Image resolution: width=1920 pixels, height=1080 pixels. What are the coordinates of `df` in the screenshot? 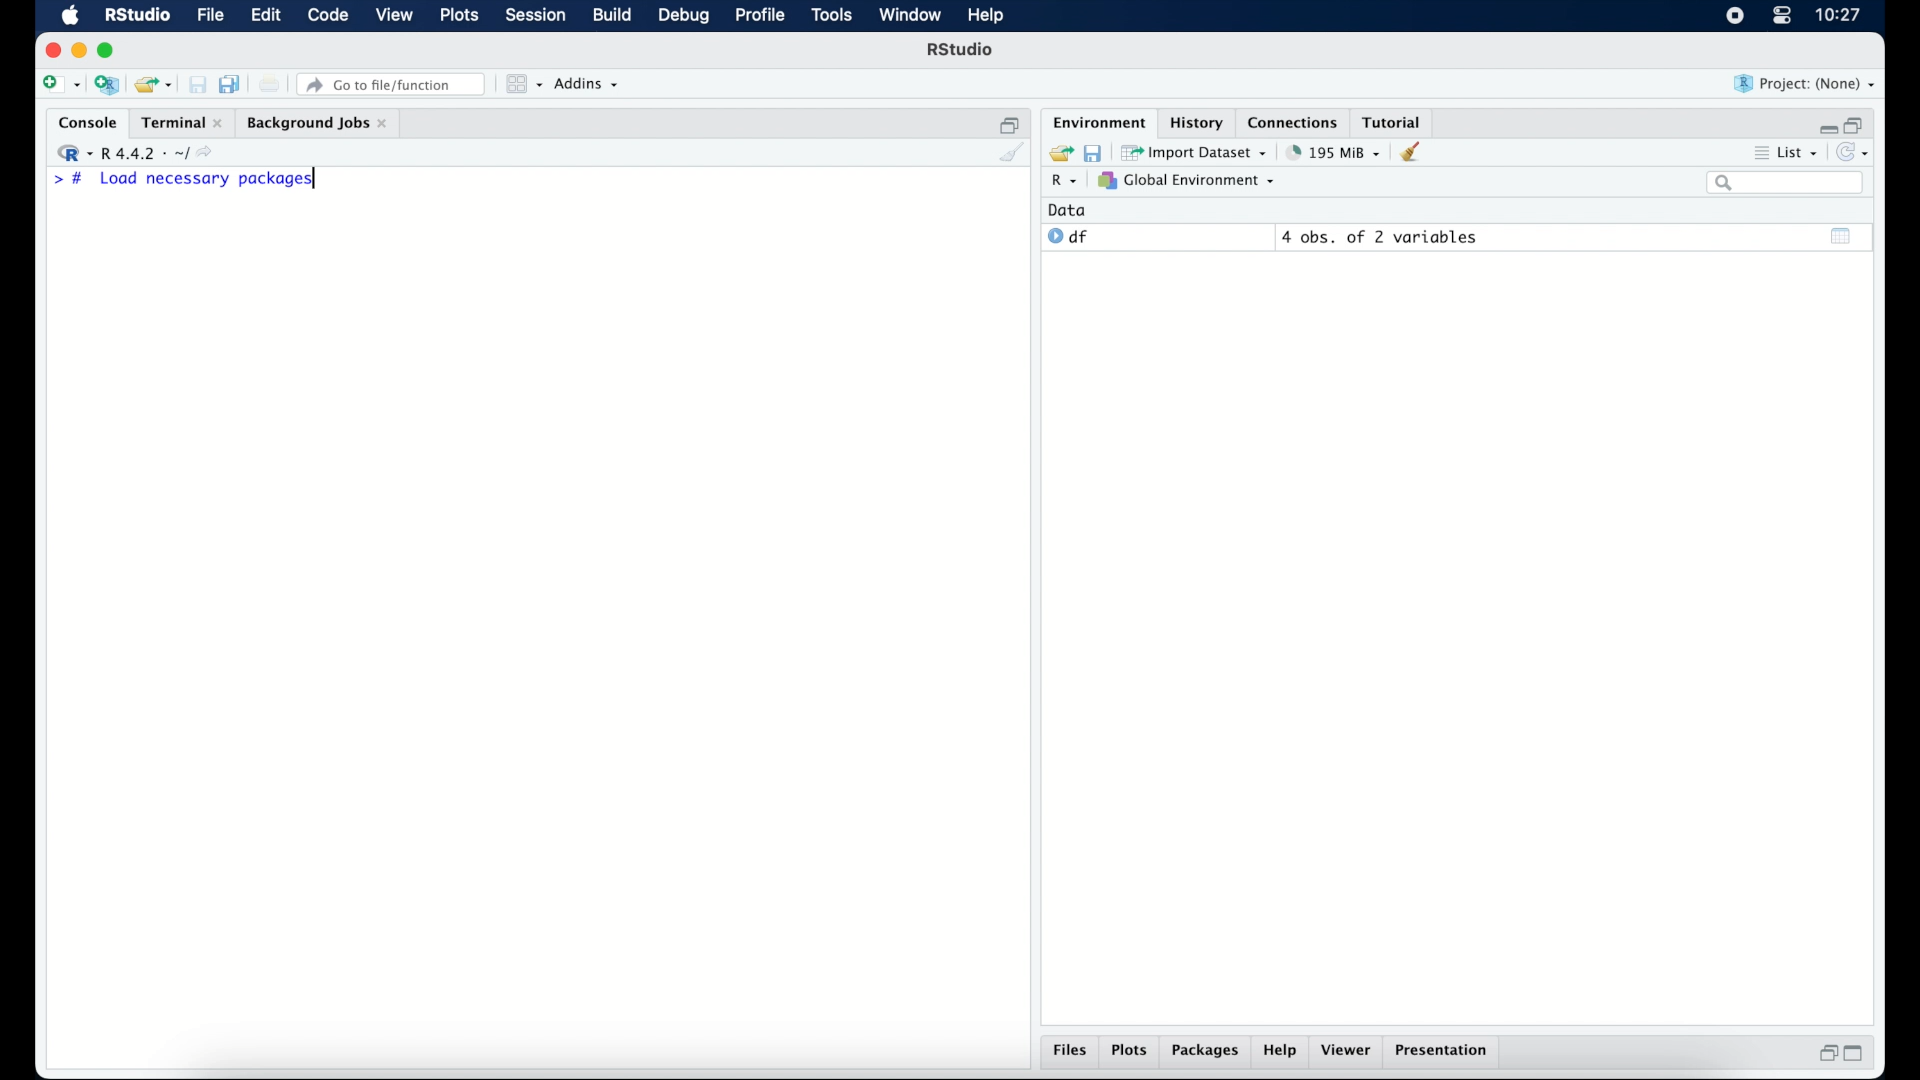 It's located at (1068, 237).